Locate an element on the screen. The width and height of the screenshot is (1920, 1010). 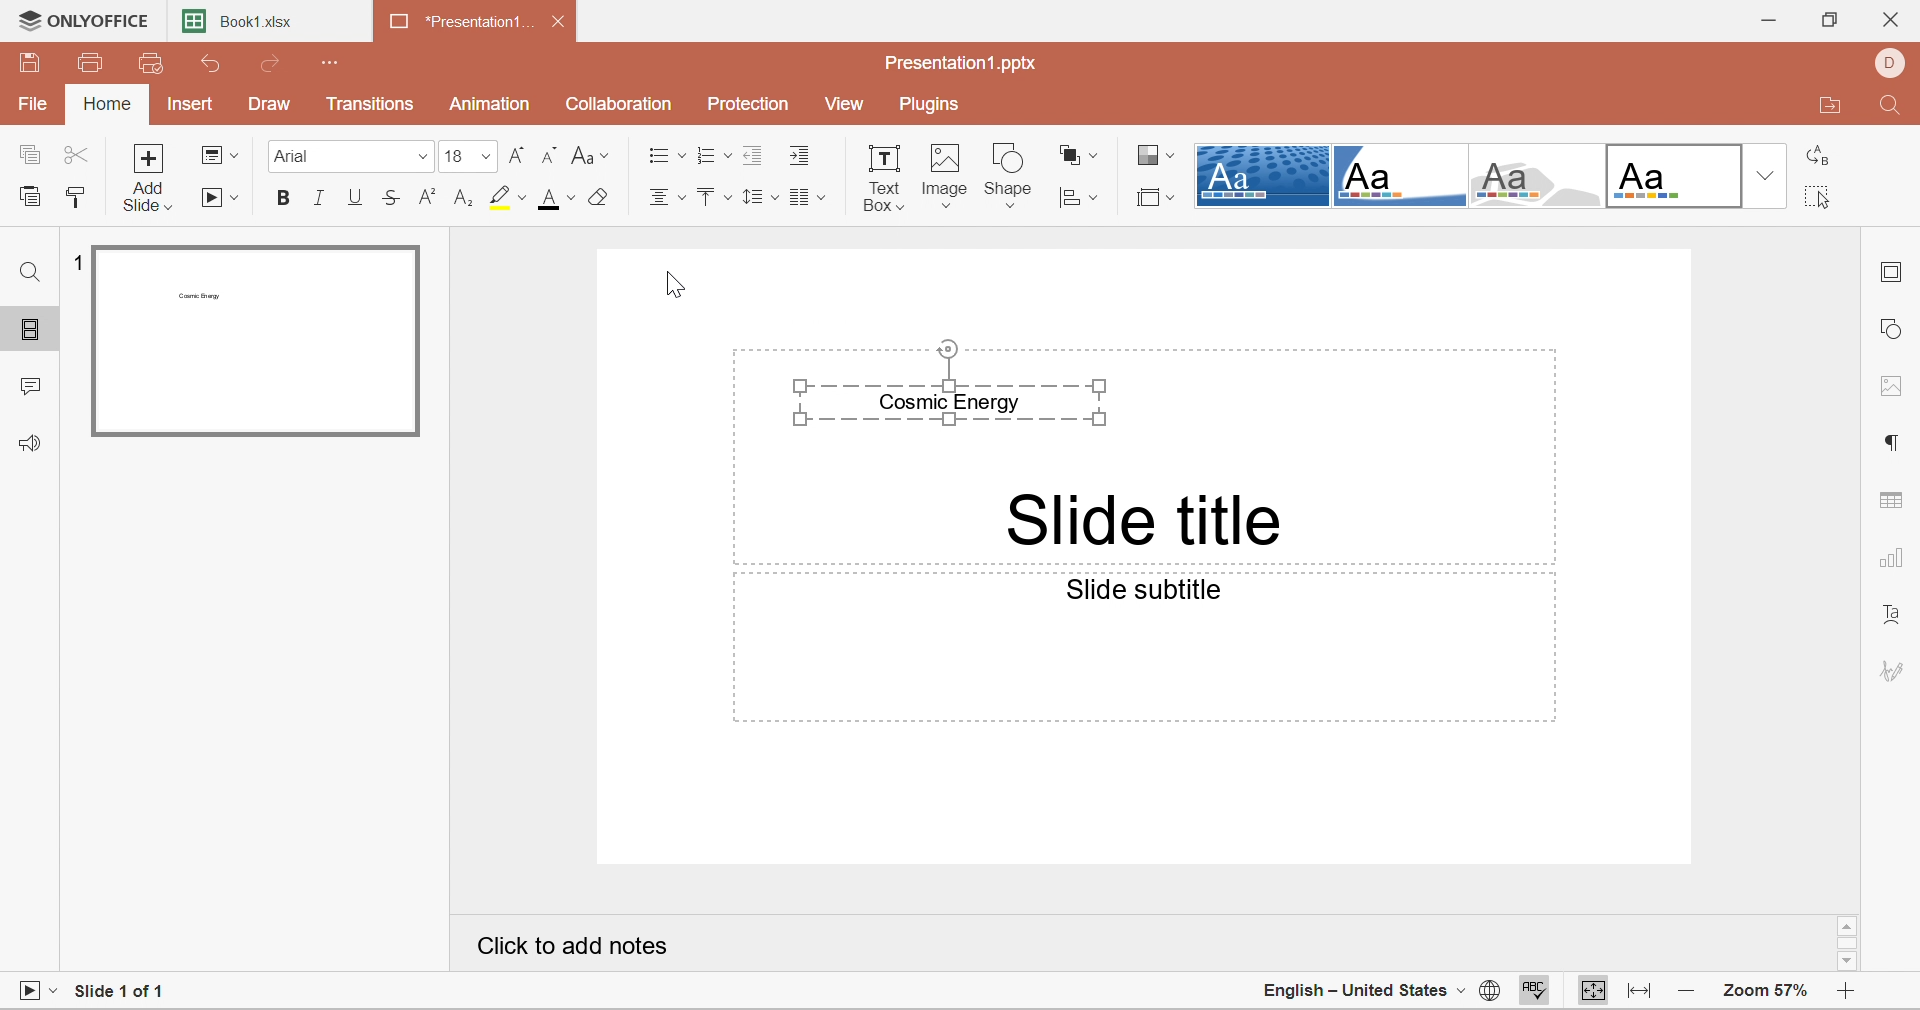
Subscript is located at coordinates (465, 199).